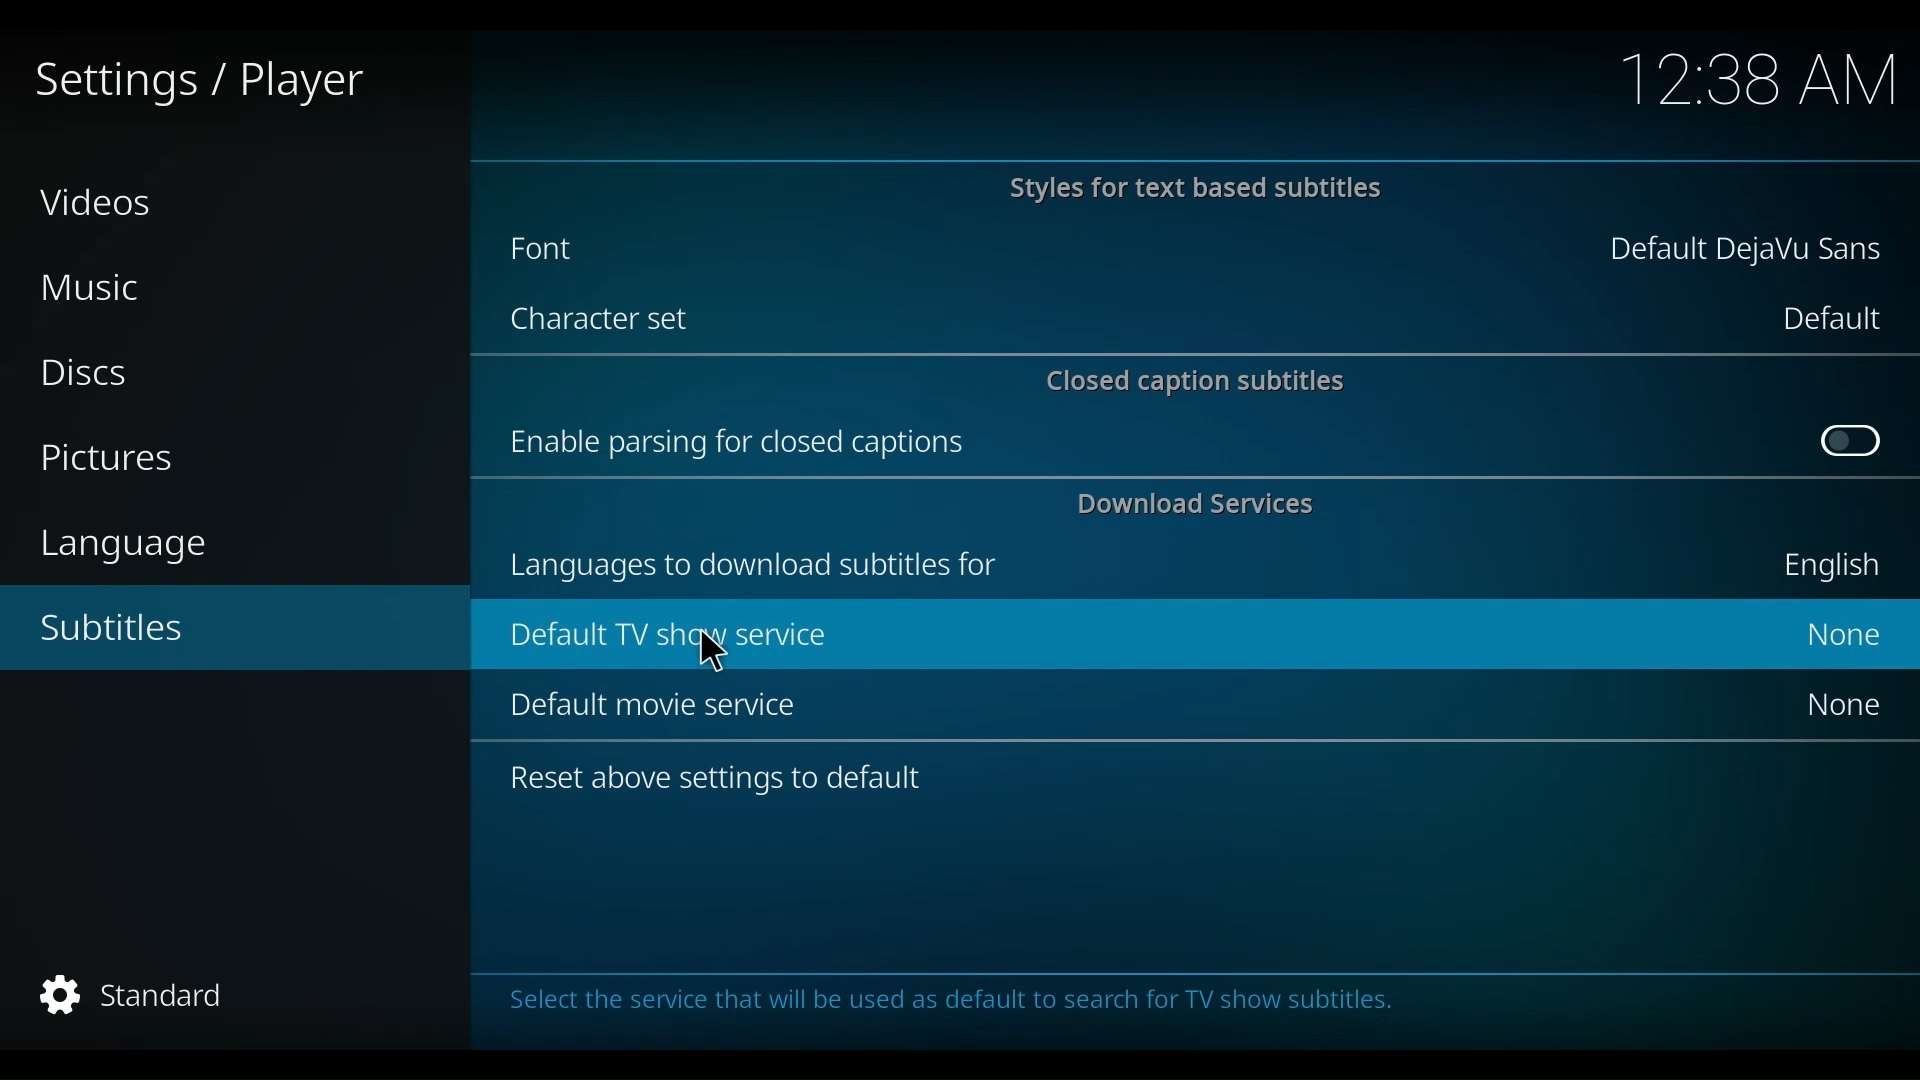 The width and height of the screenshot is (1920, 1080). I want to click on time, so click(1761, 82).